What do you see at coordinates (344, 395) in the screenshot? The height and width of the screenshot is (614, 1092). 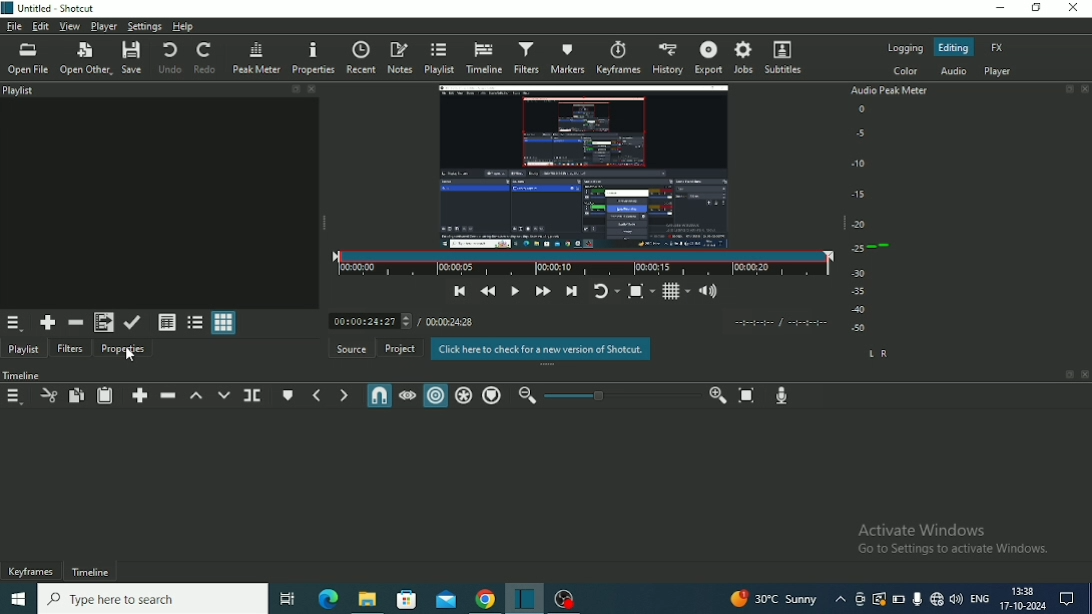 I see `Next Marker` at bounding box center [344, 395].